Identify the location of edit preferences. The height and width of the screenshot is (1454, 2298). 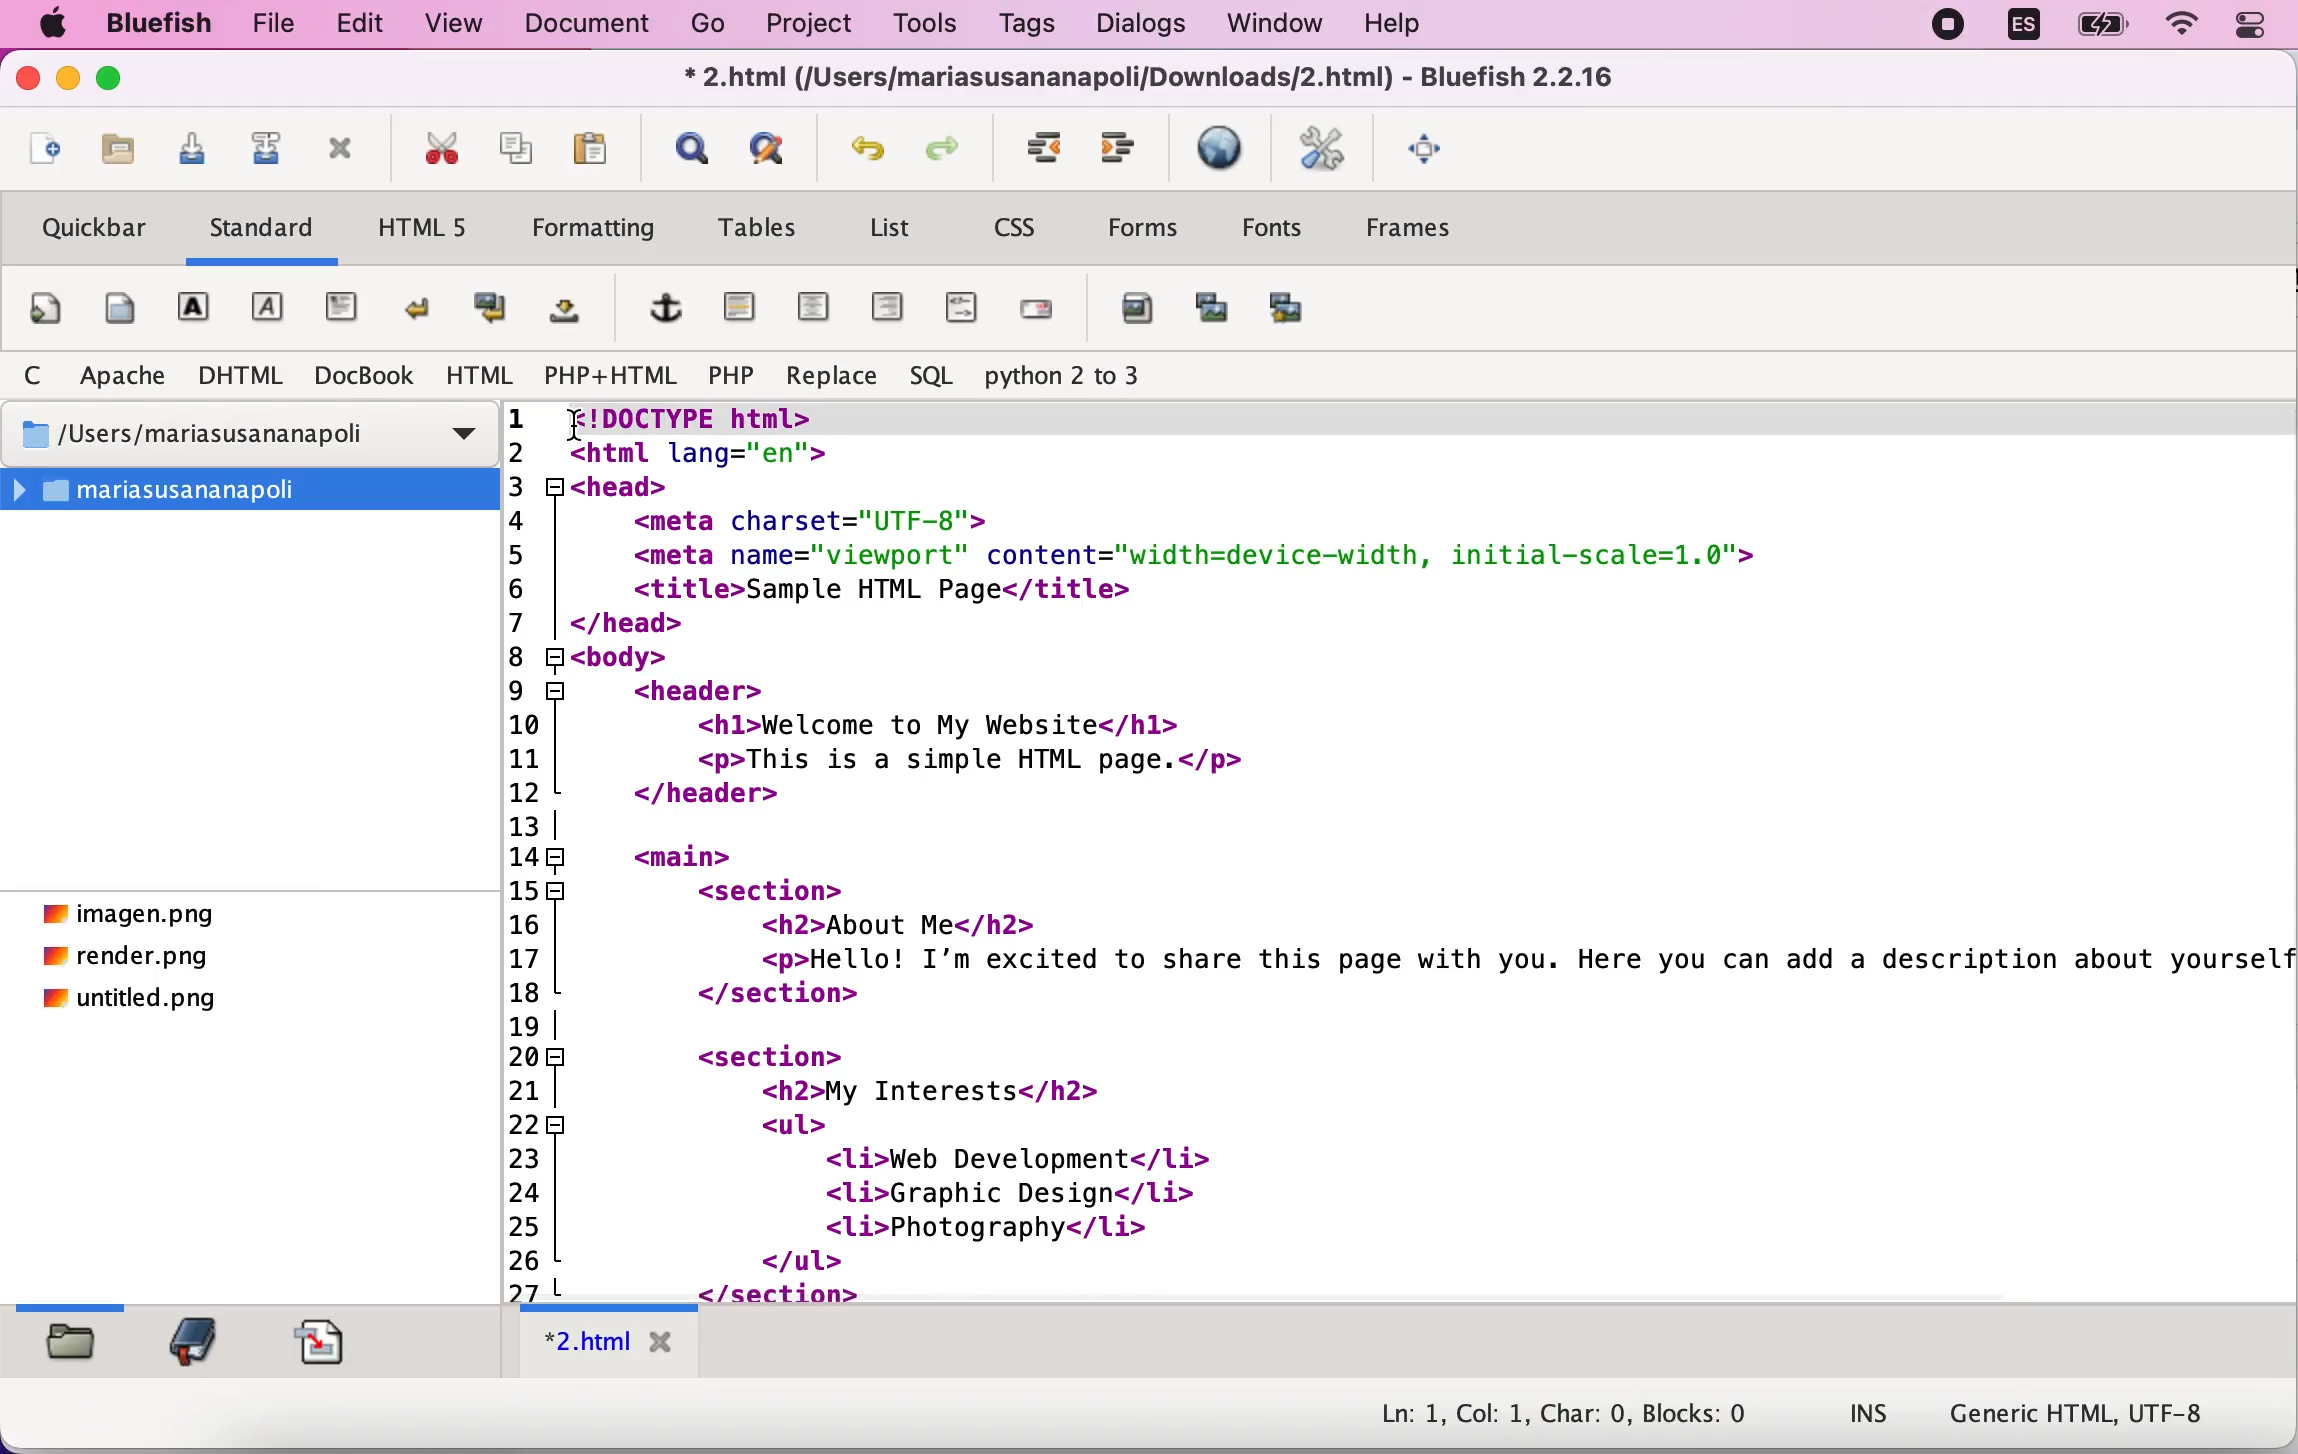
(1320, 153).